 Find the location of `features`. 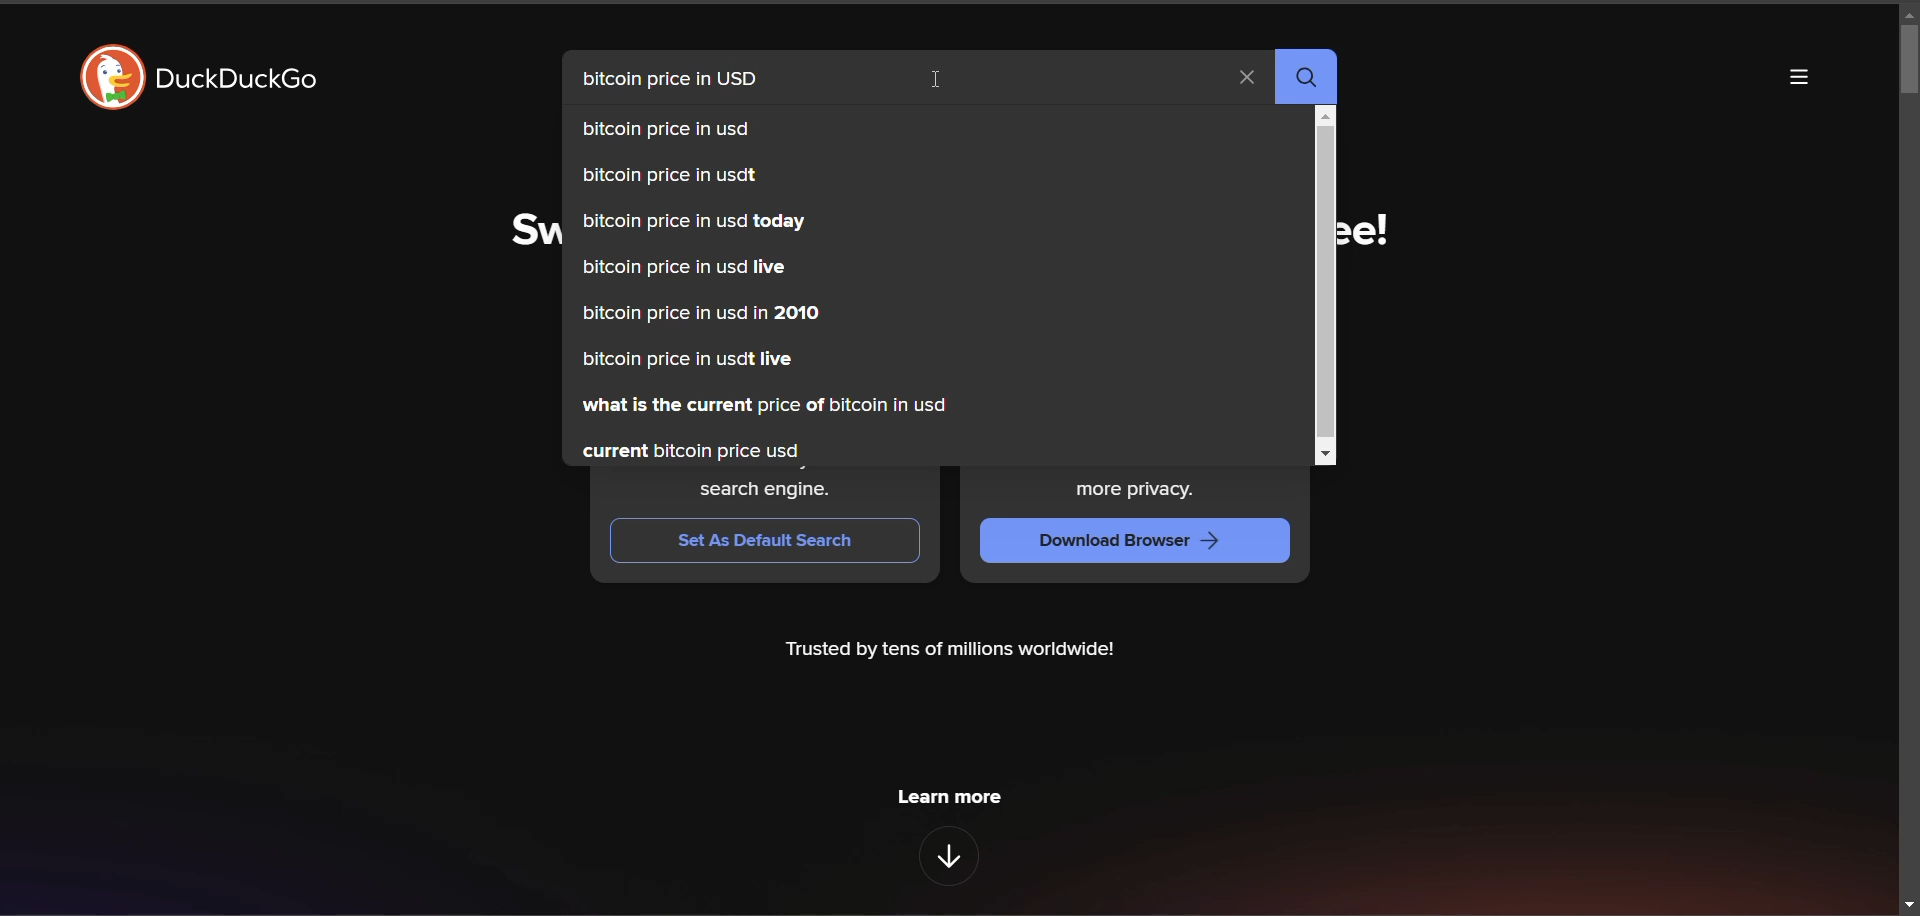

features is located at coordinates (951, 858).